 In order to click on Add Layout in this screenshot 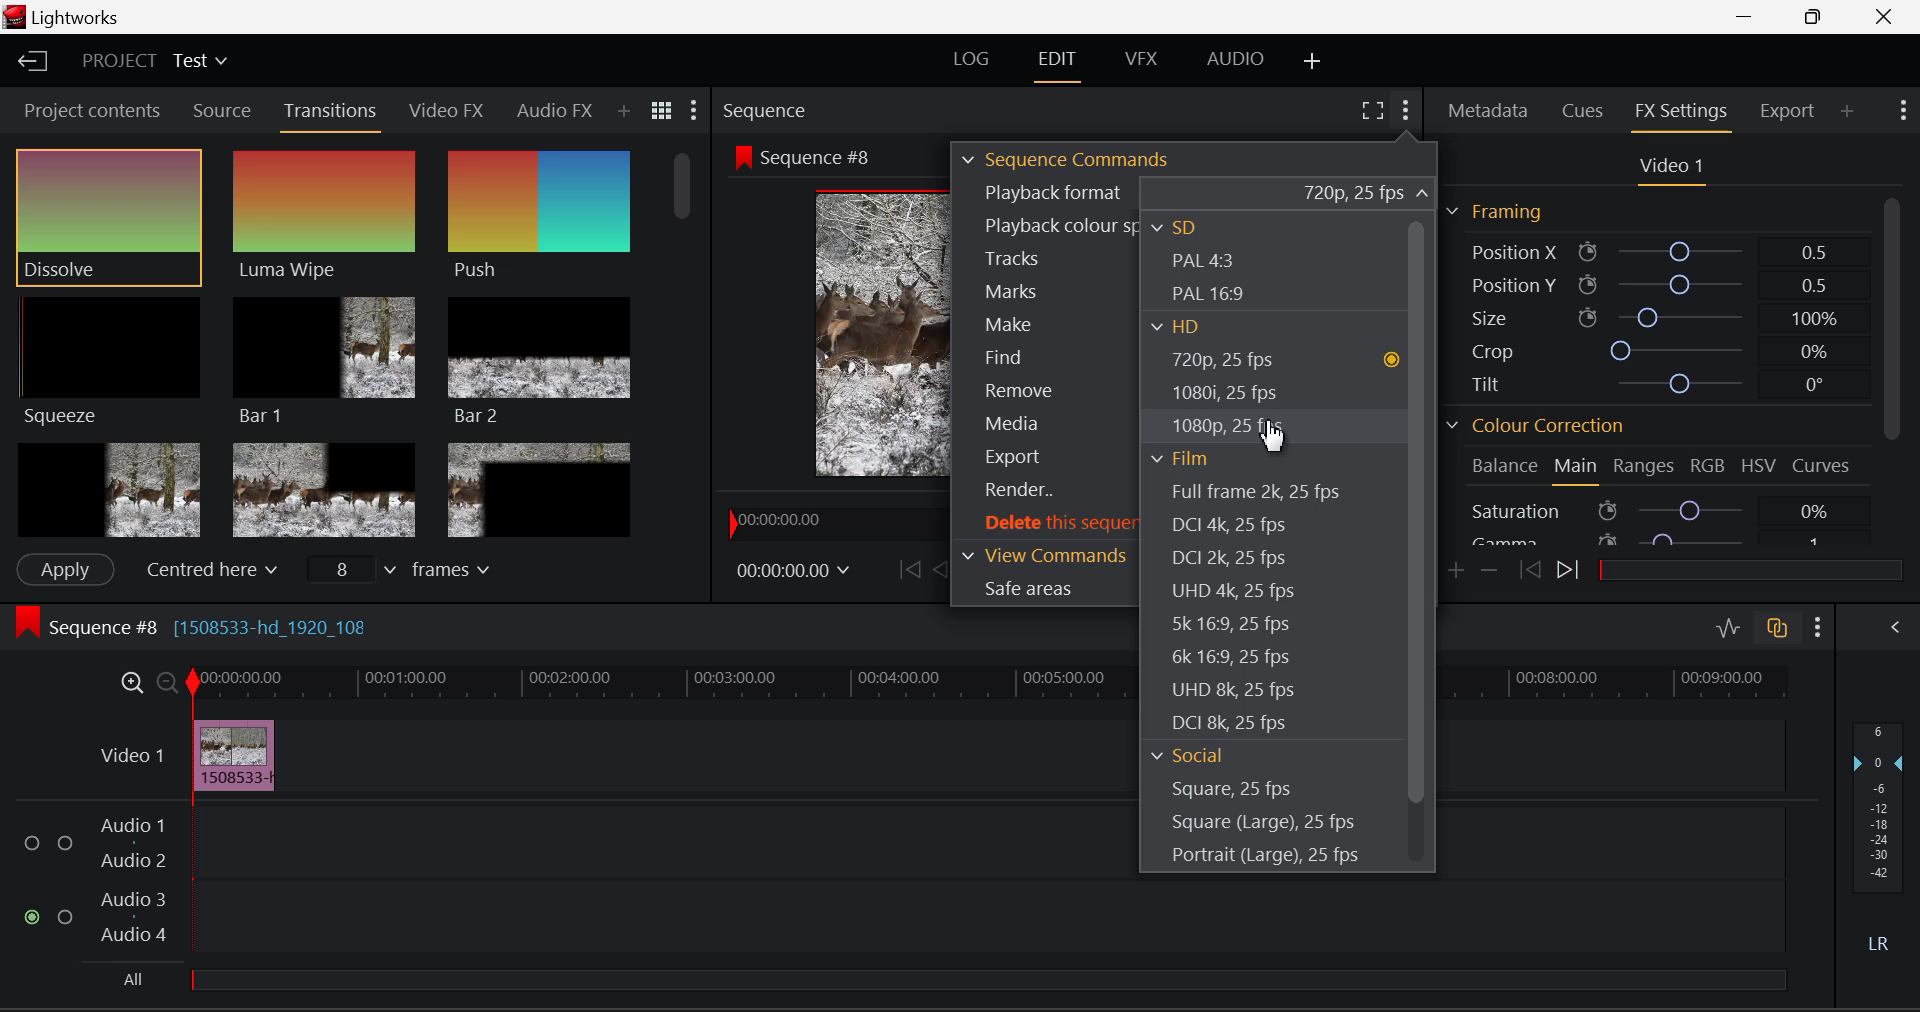, I will do `click(1310, 61)`.